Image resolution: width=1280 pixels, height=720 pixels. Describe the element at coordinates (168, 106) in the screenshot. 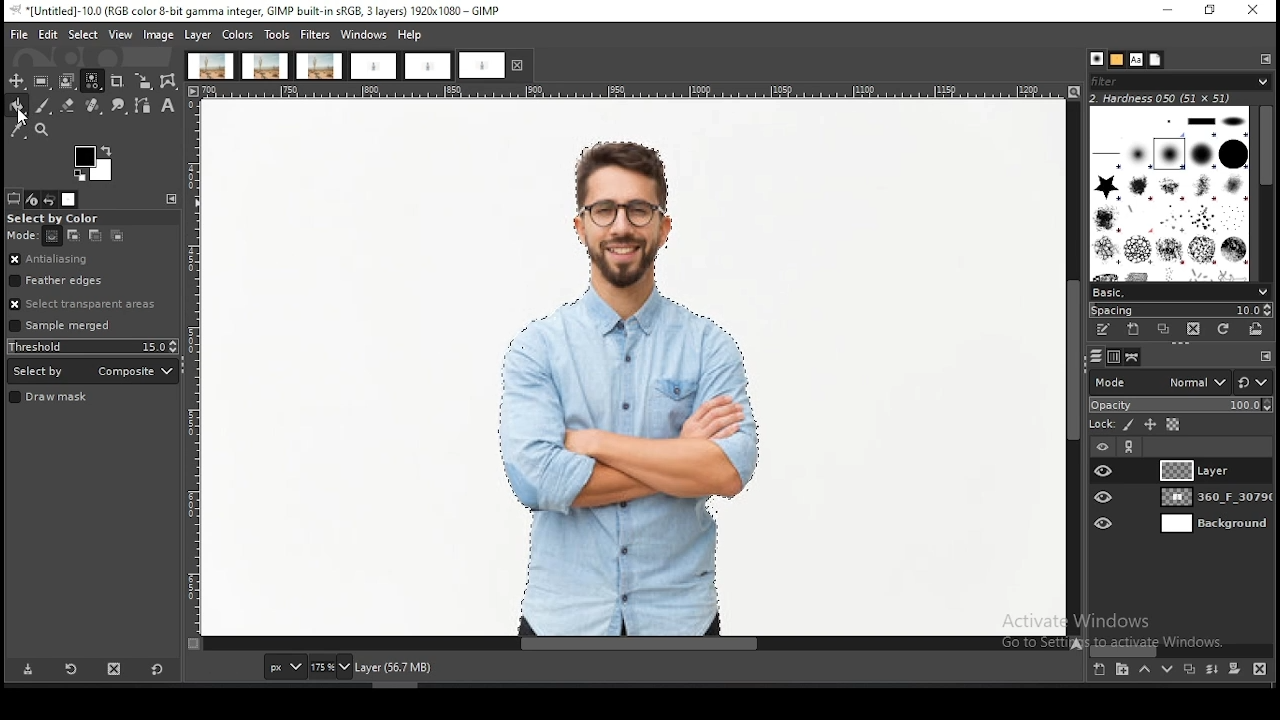

I see `text tool` at that location.